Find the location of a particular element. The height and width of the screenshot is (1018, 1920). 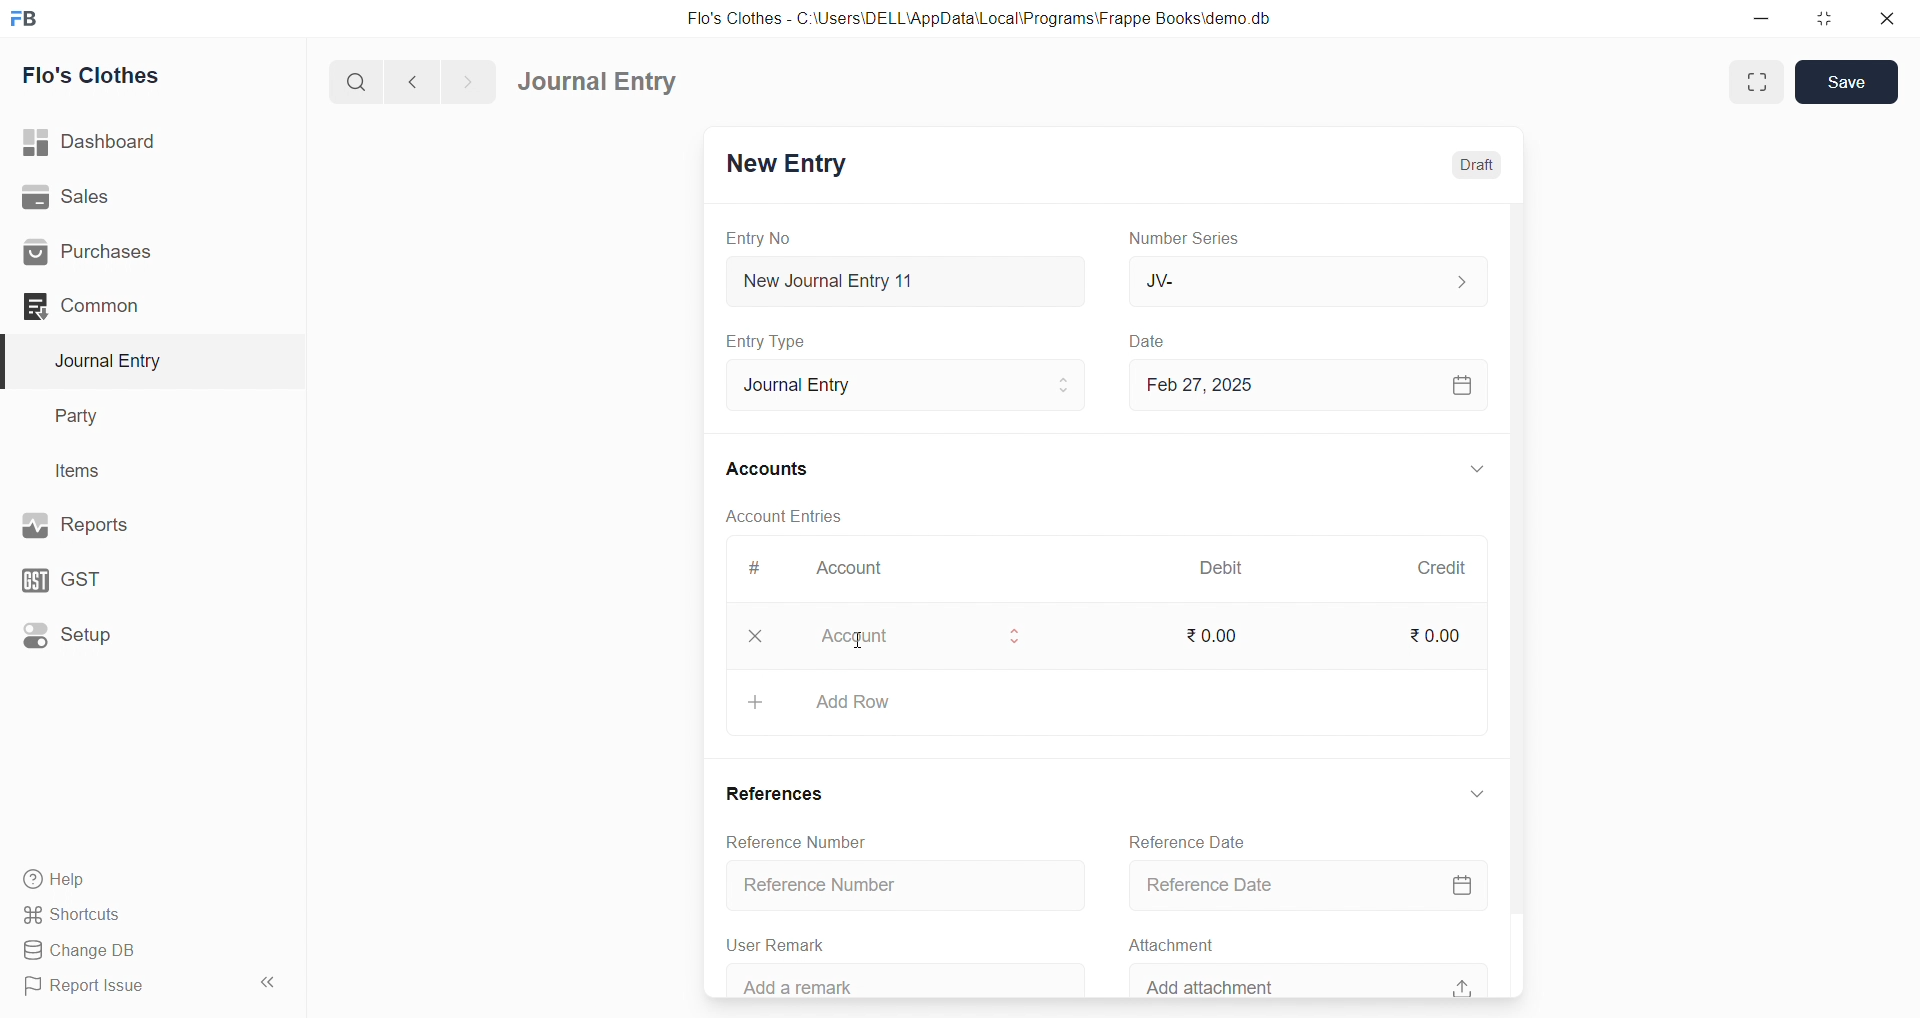

Account is located at coordinates (858, 566).